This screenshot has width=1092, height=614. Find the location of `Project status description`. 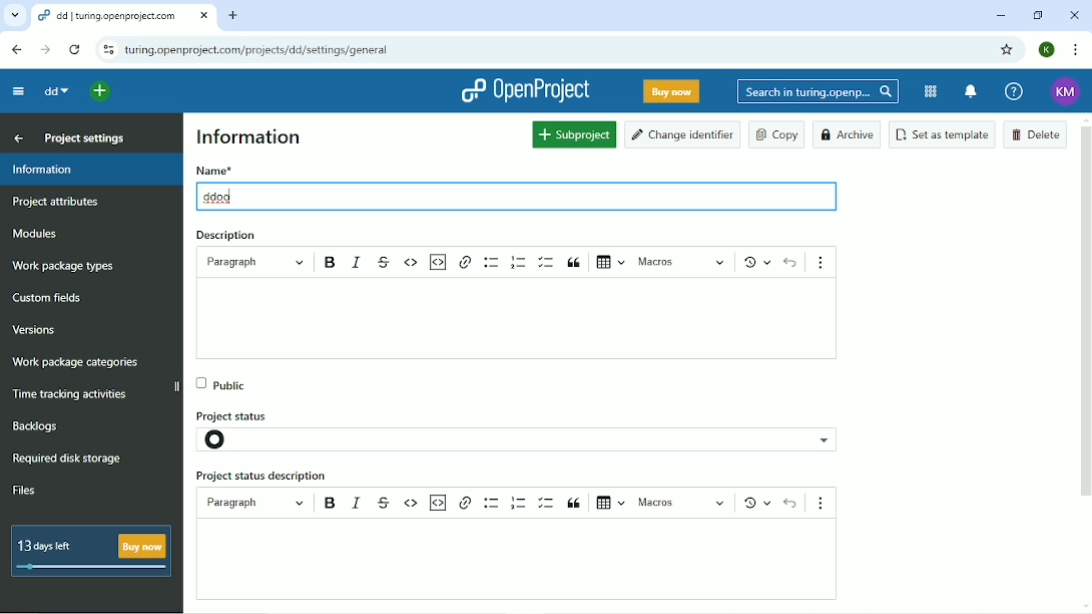

Project status description is located at coordinates (263, 476).